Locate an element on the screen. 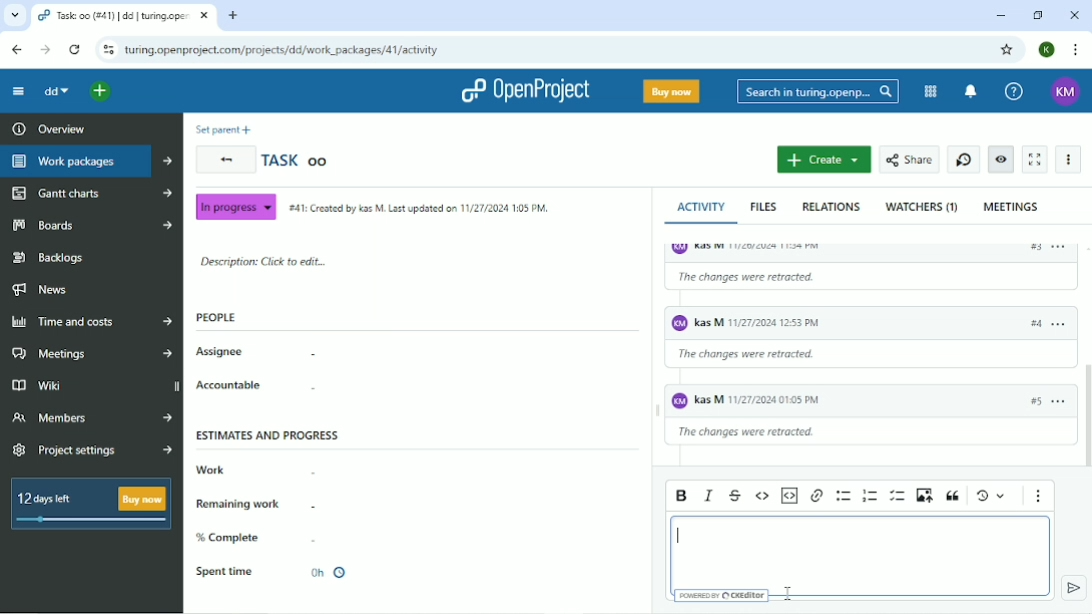  Task oo is located at coordinates (296, 159).